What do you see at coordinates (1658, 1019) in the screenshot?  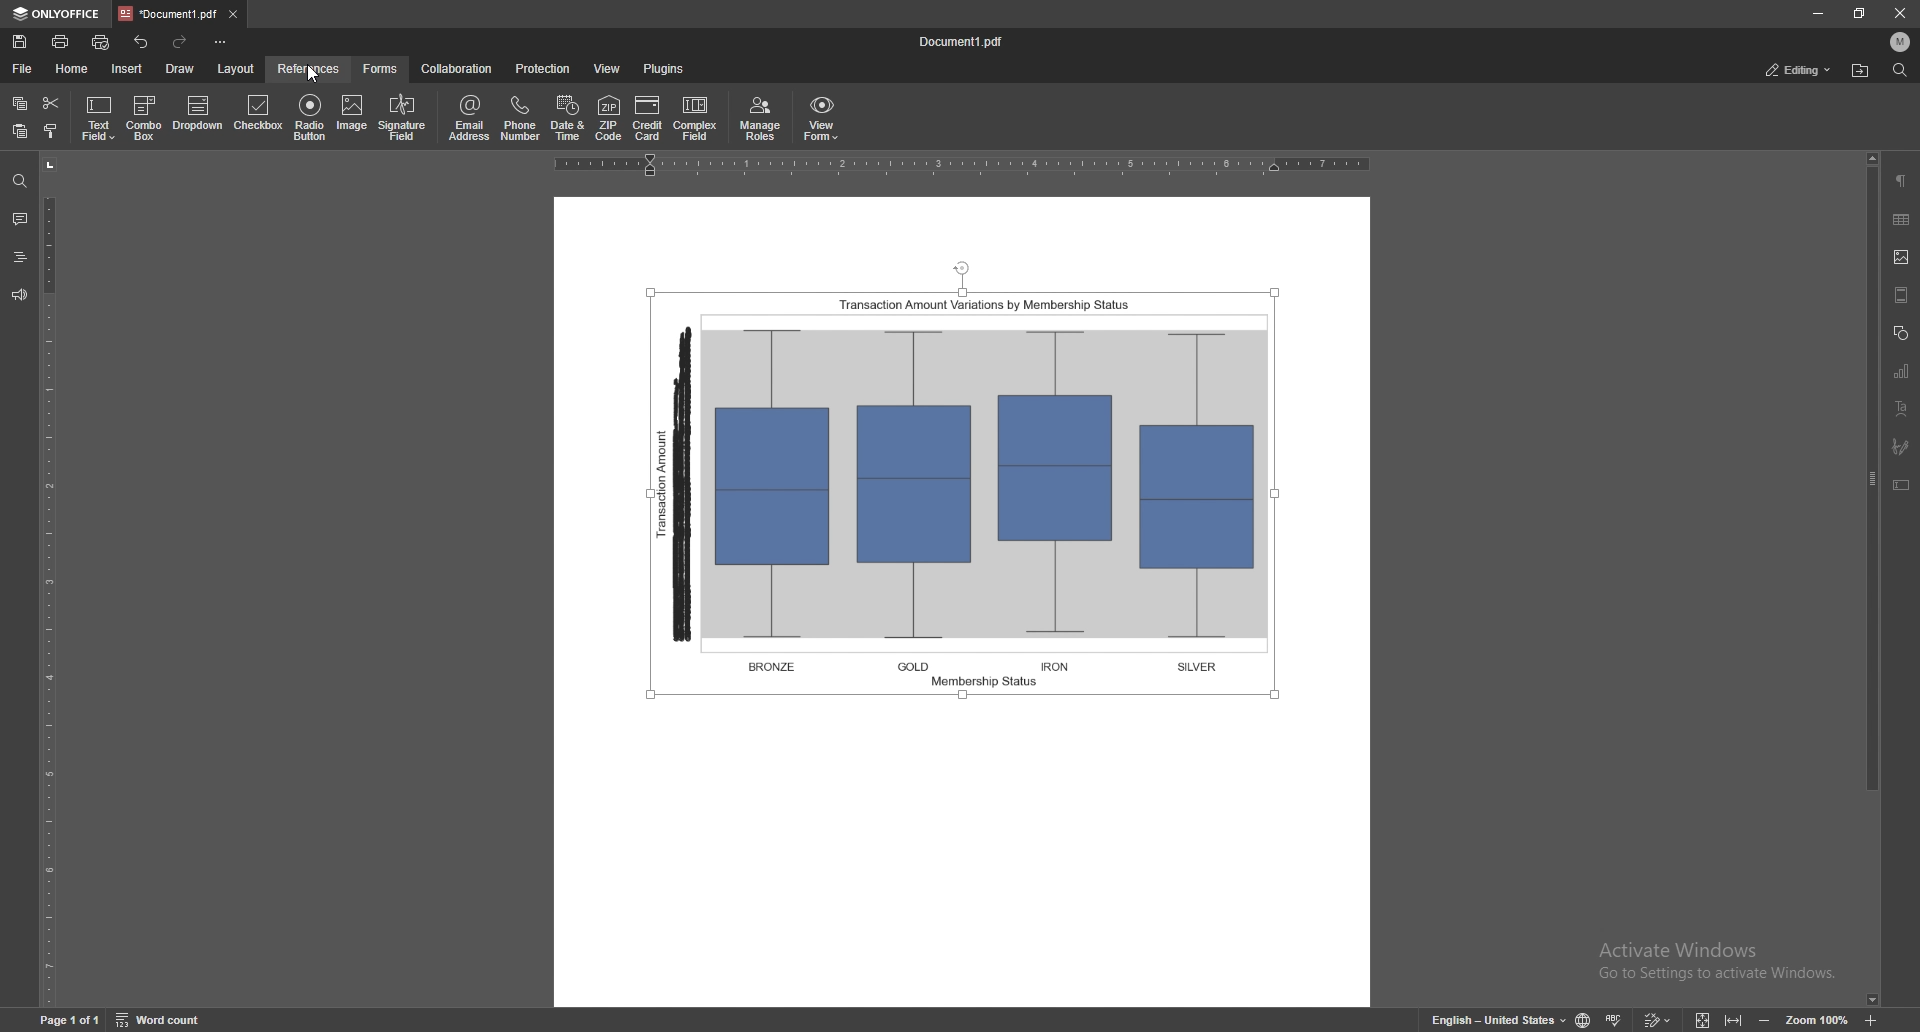 I see `track changes` at bounding box center [1658, 1019].